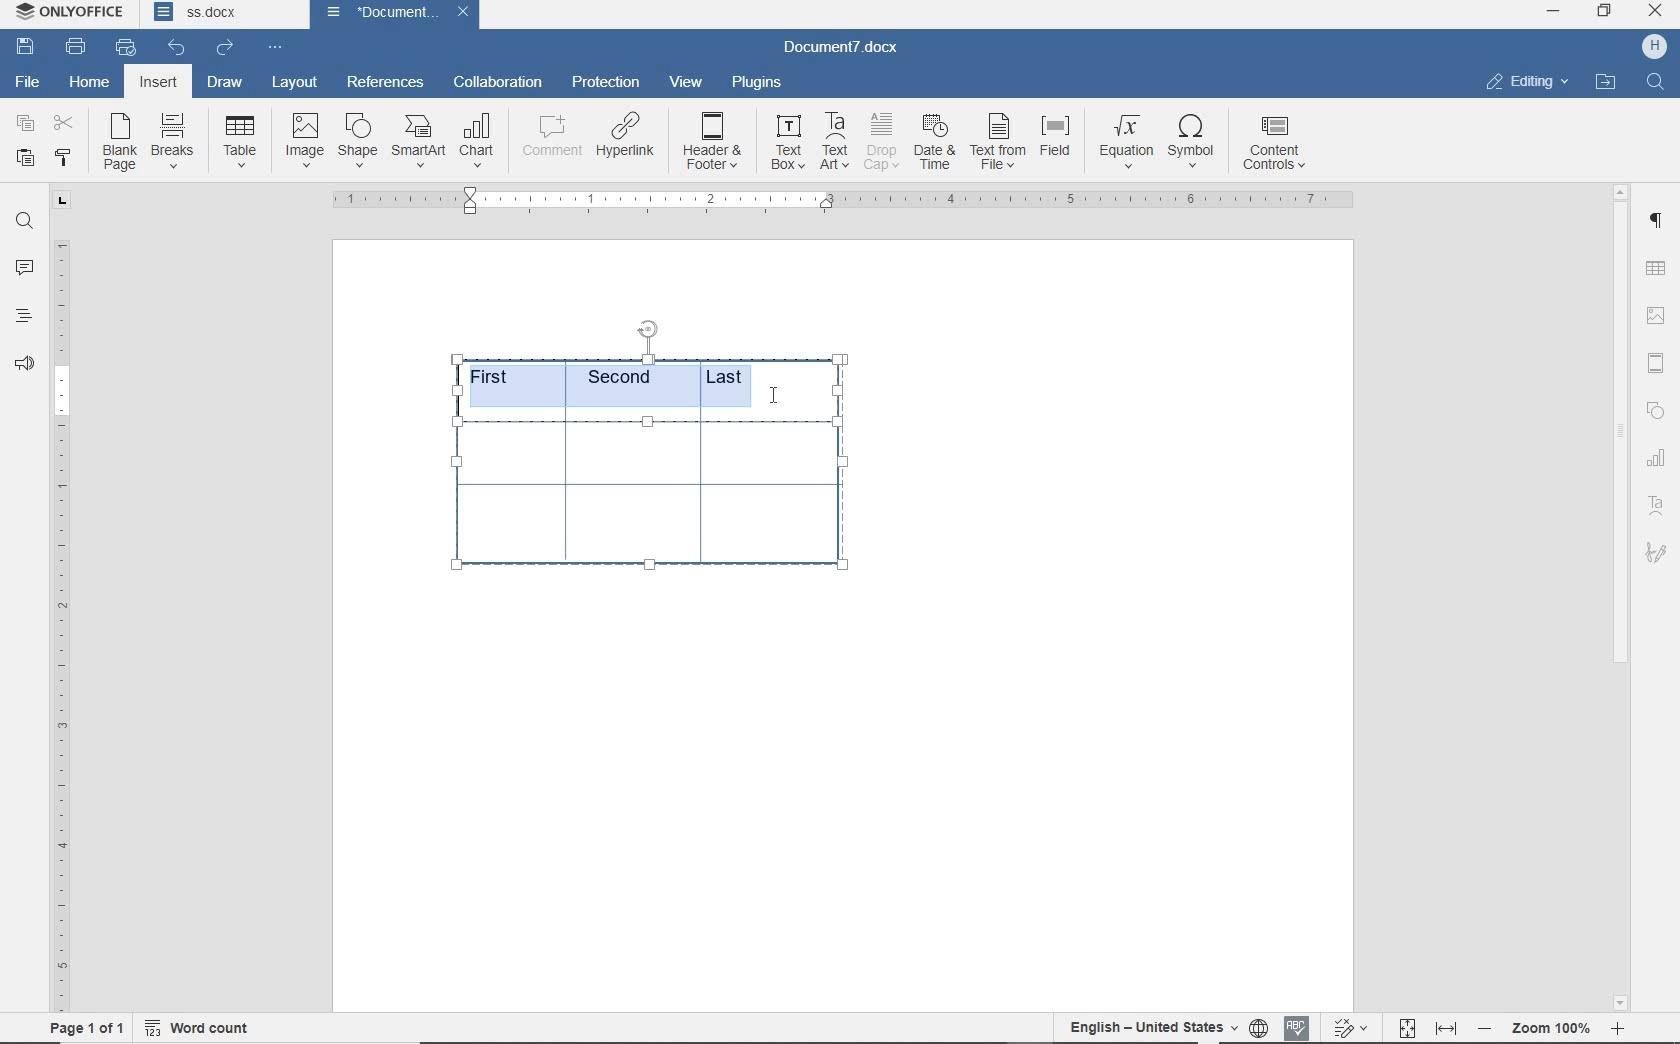 The image size is (1680, 1044). What do you see at coordinates (935, 144) in the screenshot?
I see `date & time` at bounding box center [935, 144].